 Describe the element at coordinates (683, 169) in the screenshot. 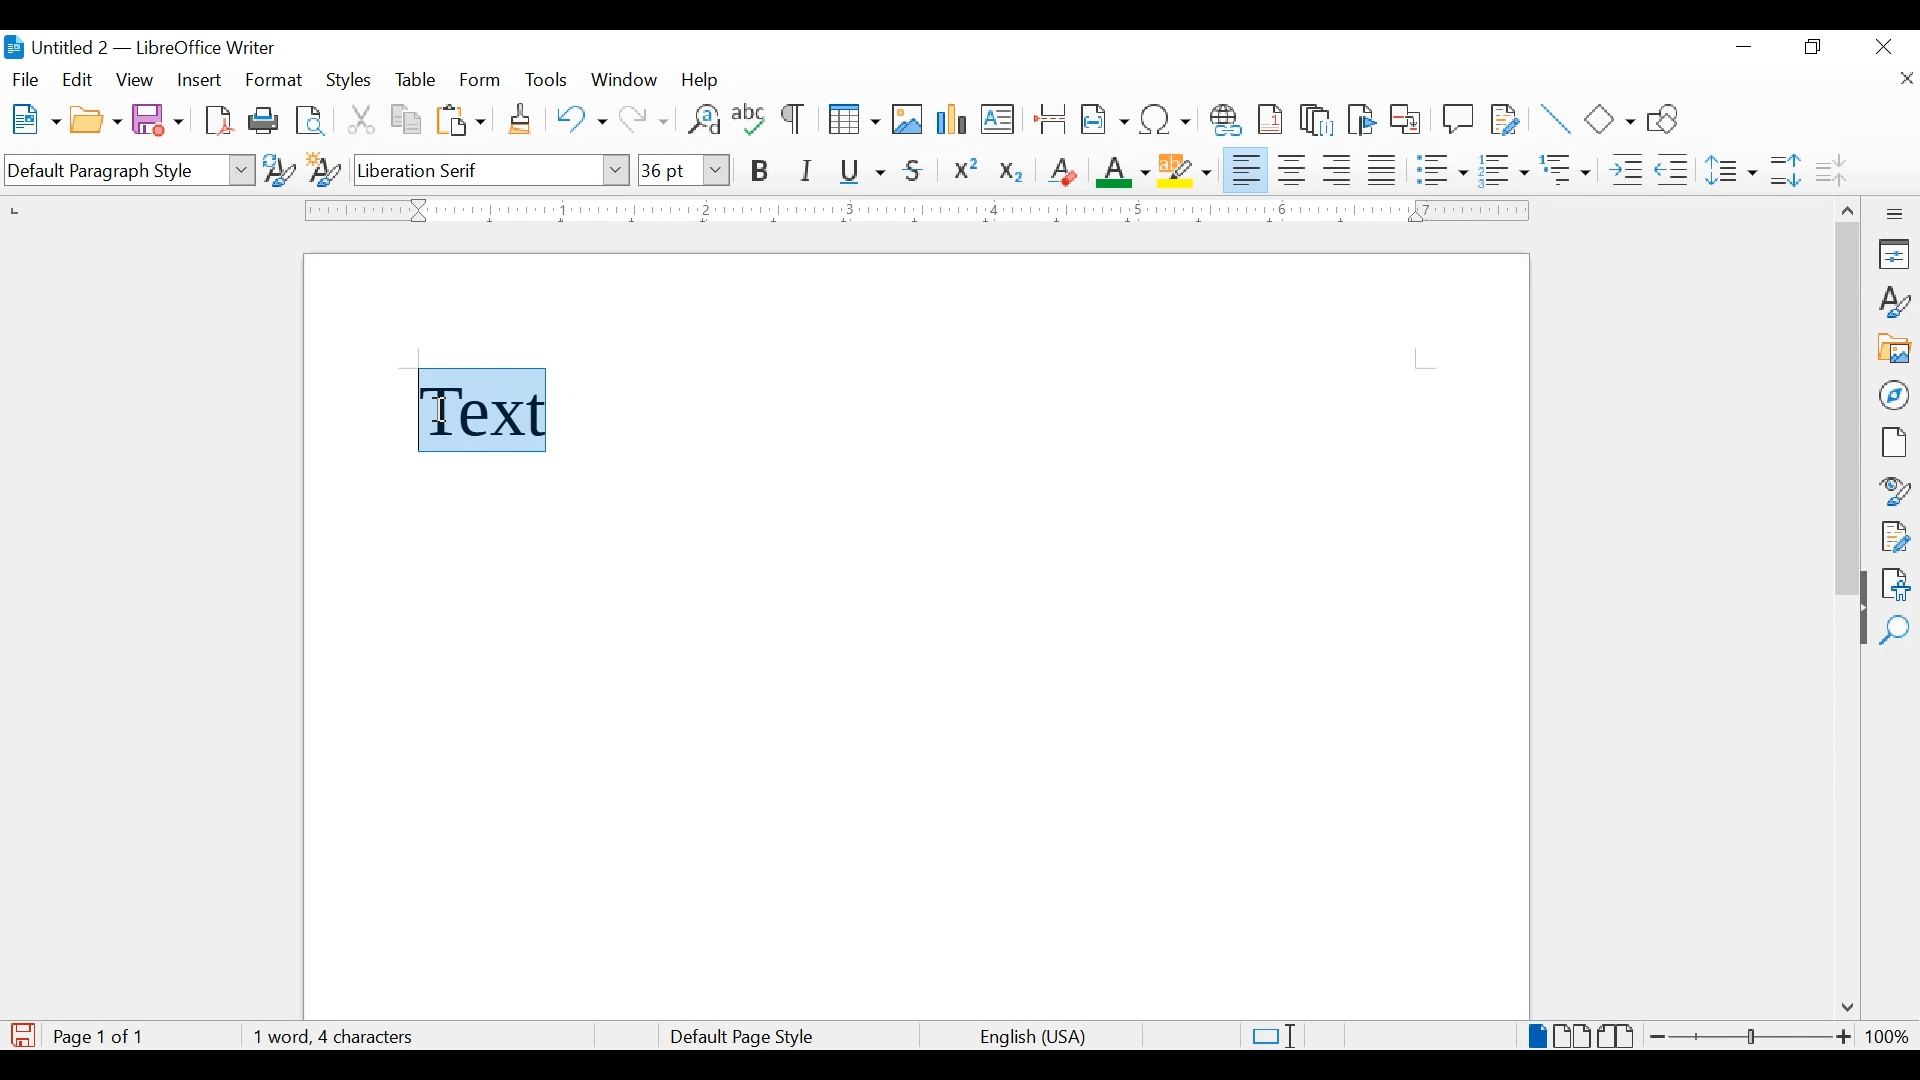

I see `font size` at that location.